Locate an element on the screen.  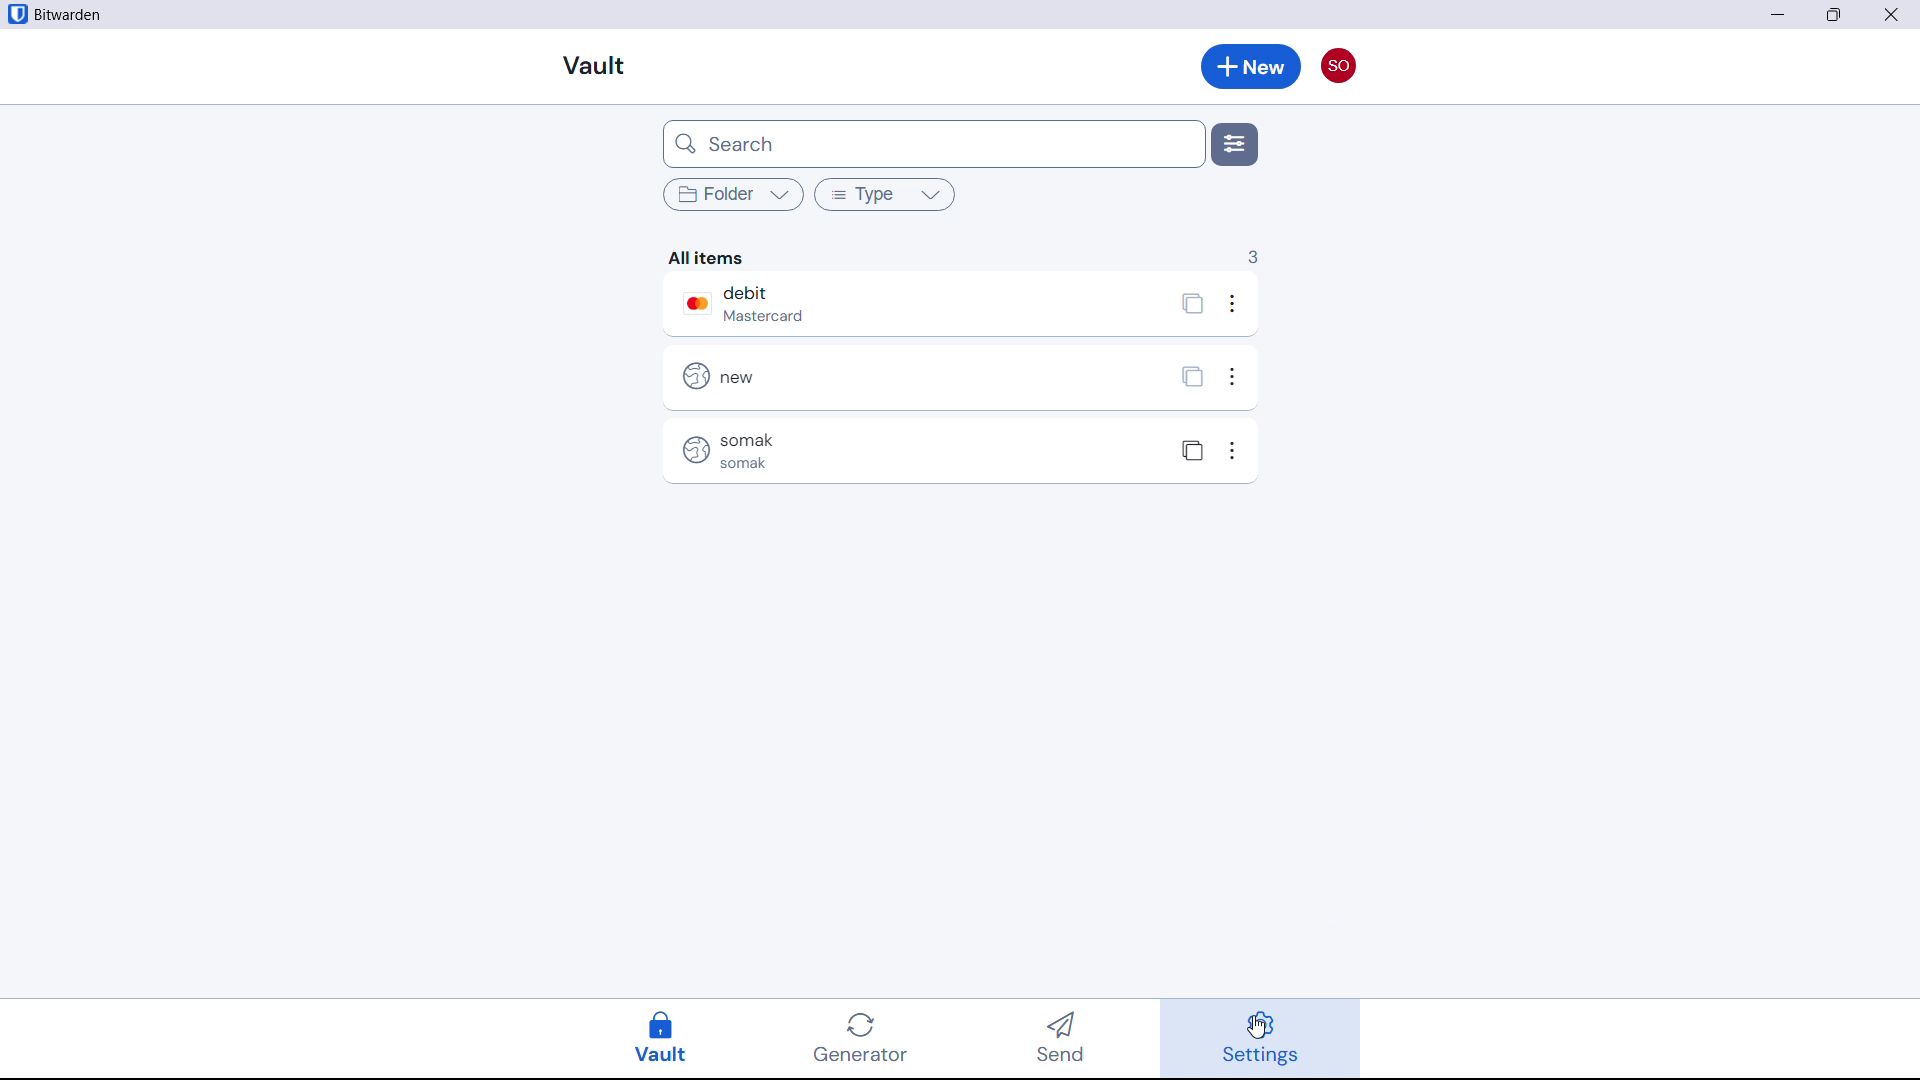
Options for individual entries  is located at coordinates (1233, 376).